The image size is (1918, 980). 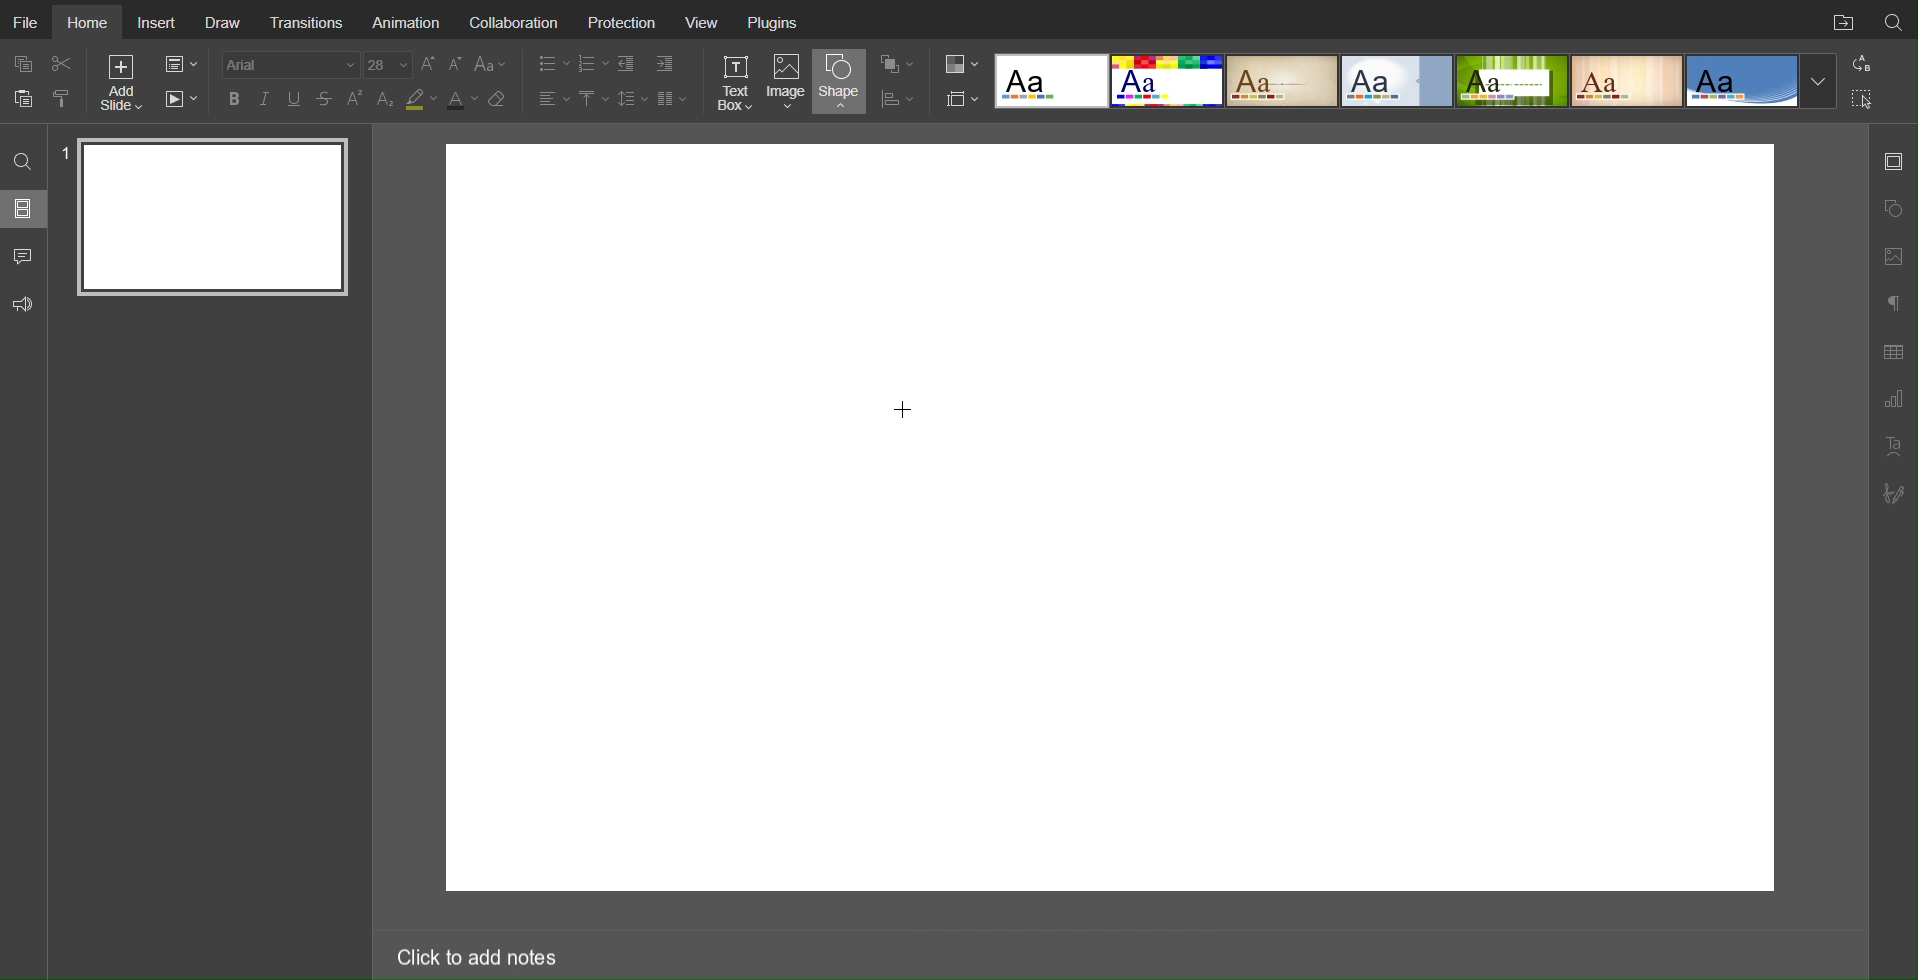 I want to click on Line Spacing, so click(x=632, y=98).